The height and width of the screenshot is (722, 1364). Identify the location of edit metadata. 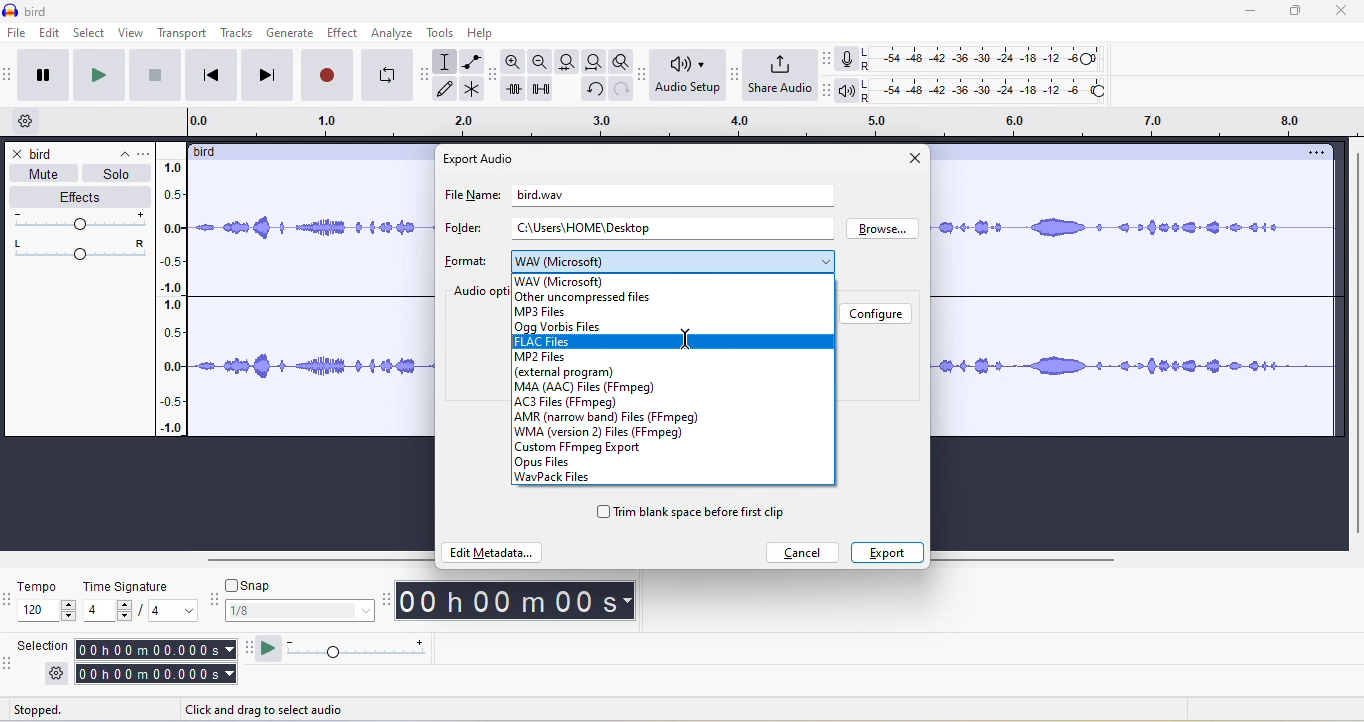
(492, 555).